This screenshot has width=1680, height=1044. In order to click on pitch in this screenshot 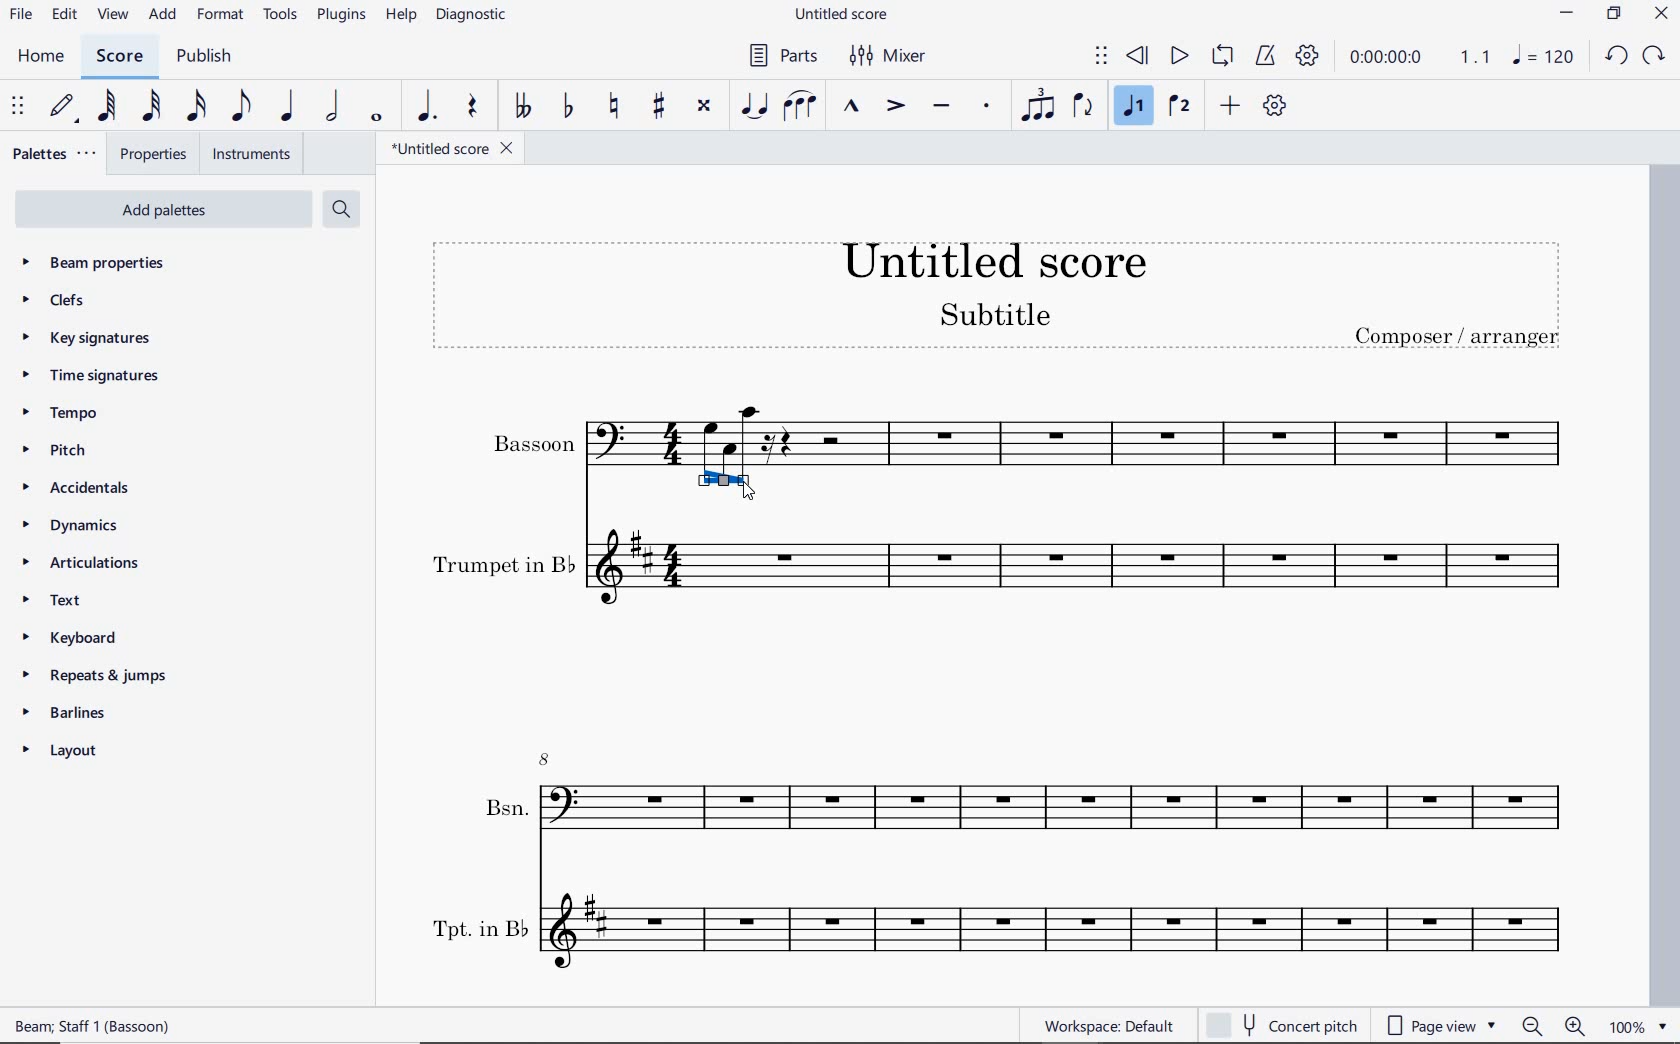, I will do `click(58, 450)`.